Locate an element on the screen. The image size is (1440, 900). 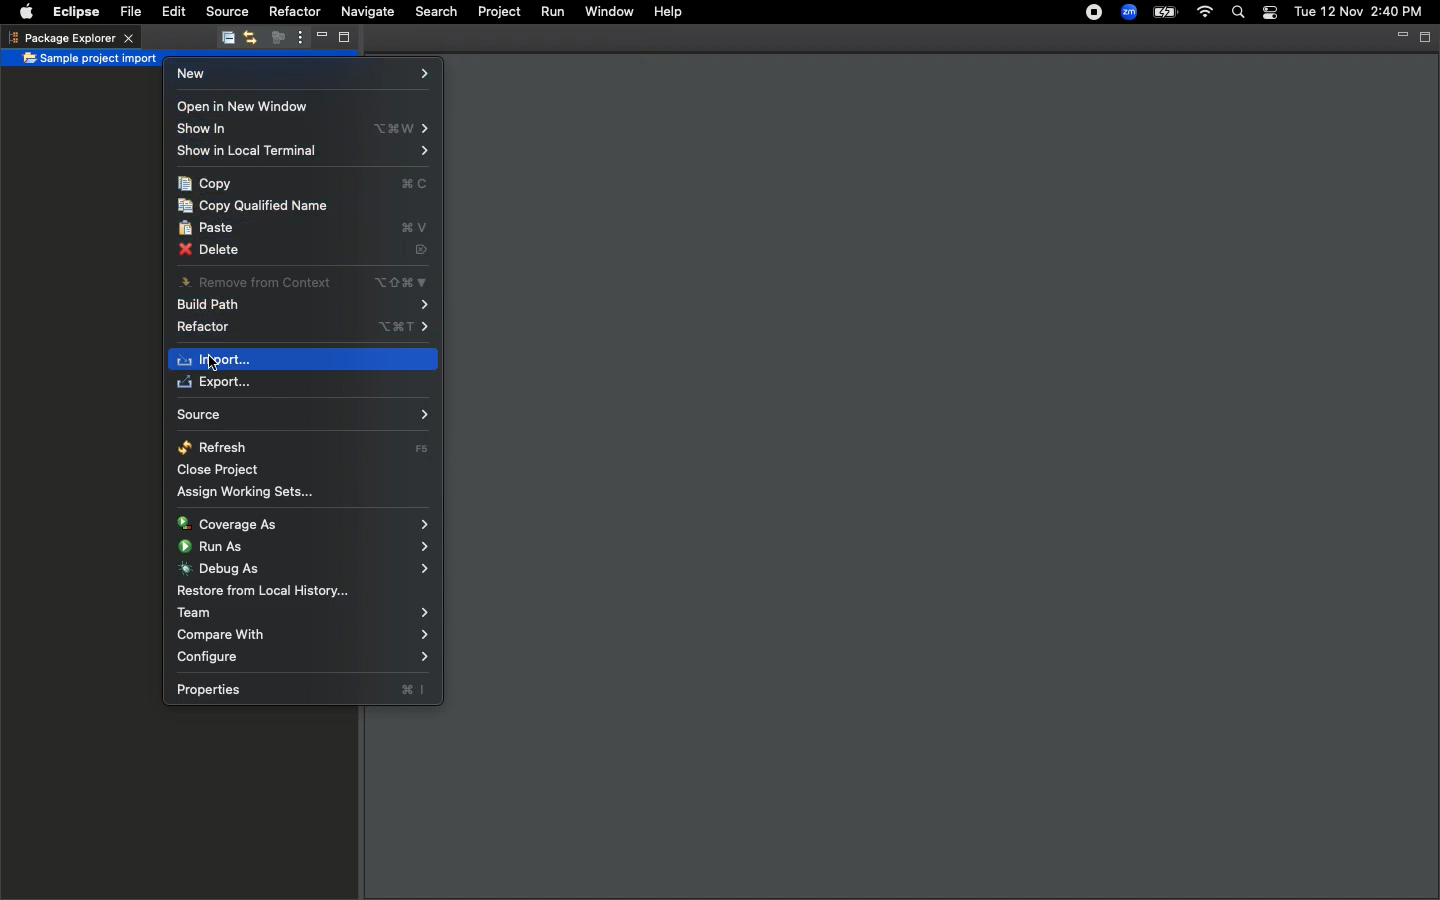
control center is located at coordinates (1268, 13).